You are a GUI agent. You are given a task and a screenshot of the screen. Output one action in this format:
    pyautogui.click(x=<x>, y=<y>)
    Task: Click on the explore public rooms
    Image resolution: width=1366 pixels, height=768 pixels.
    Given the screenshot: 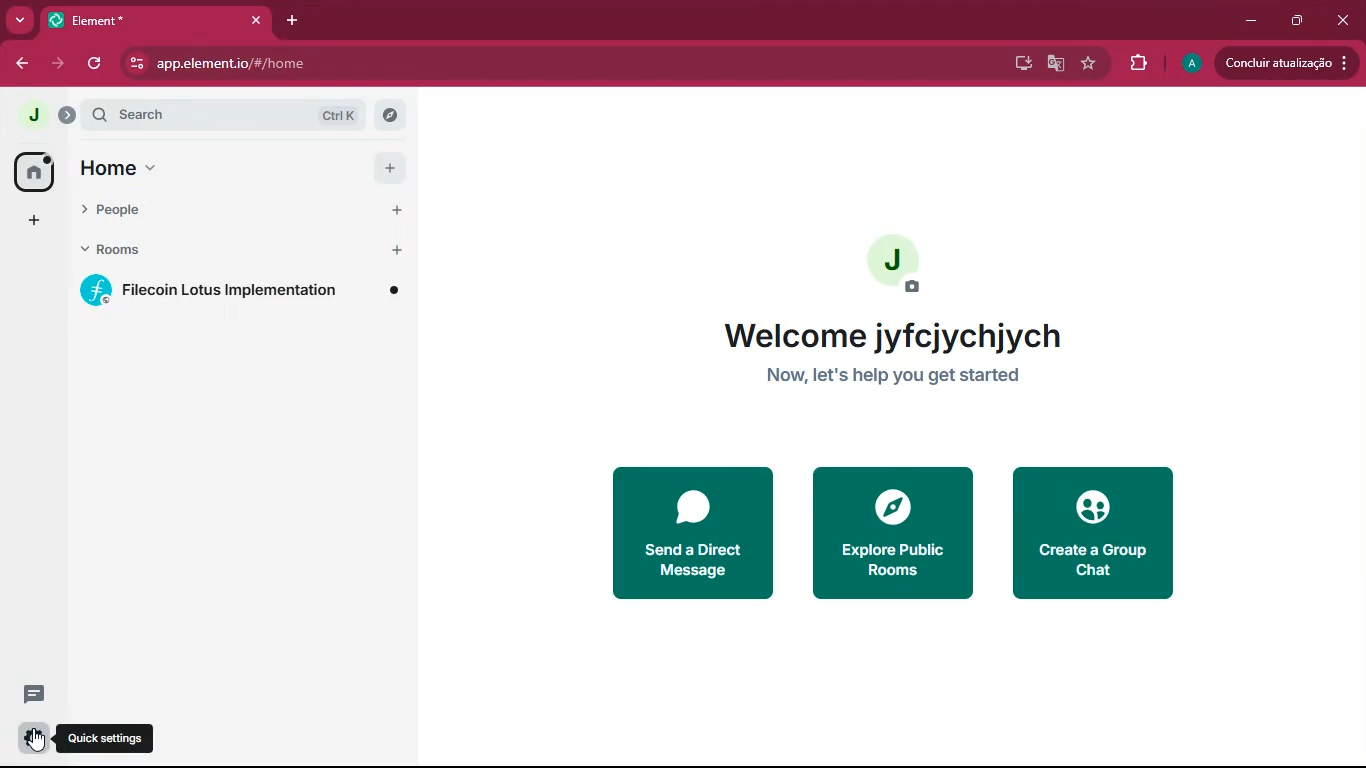 What is the action you would take?
    pyautogui.click(x=893, y=532)
    